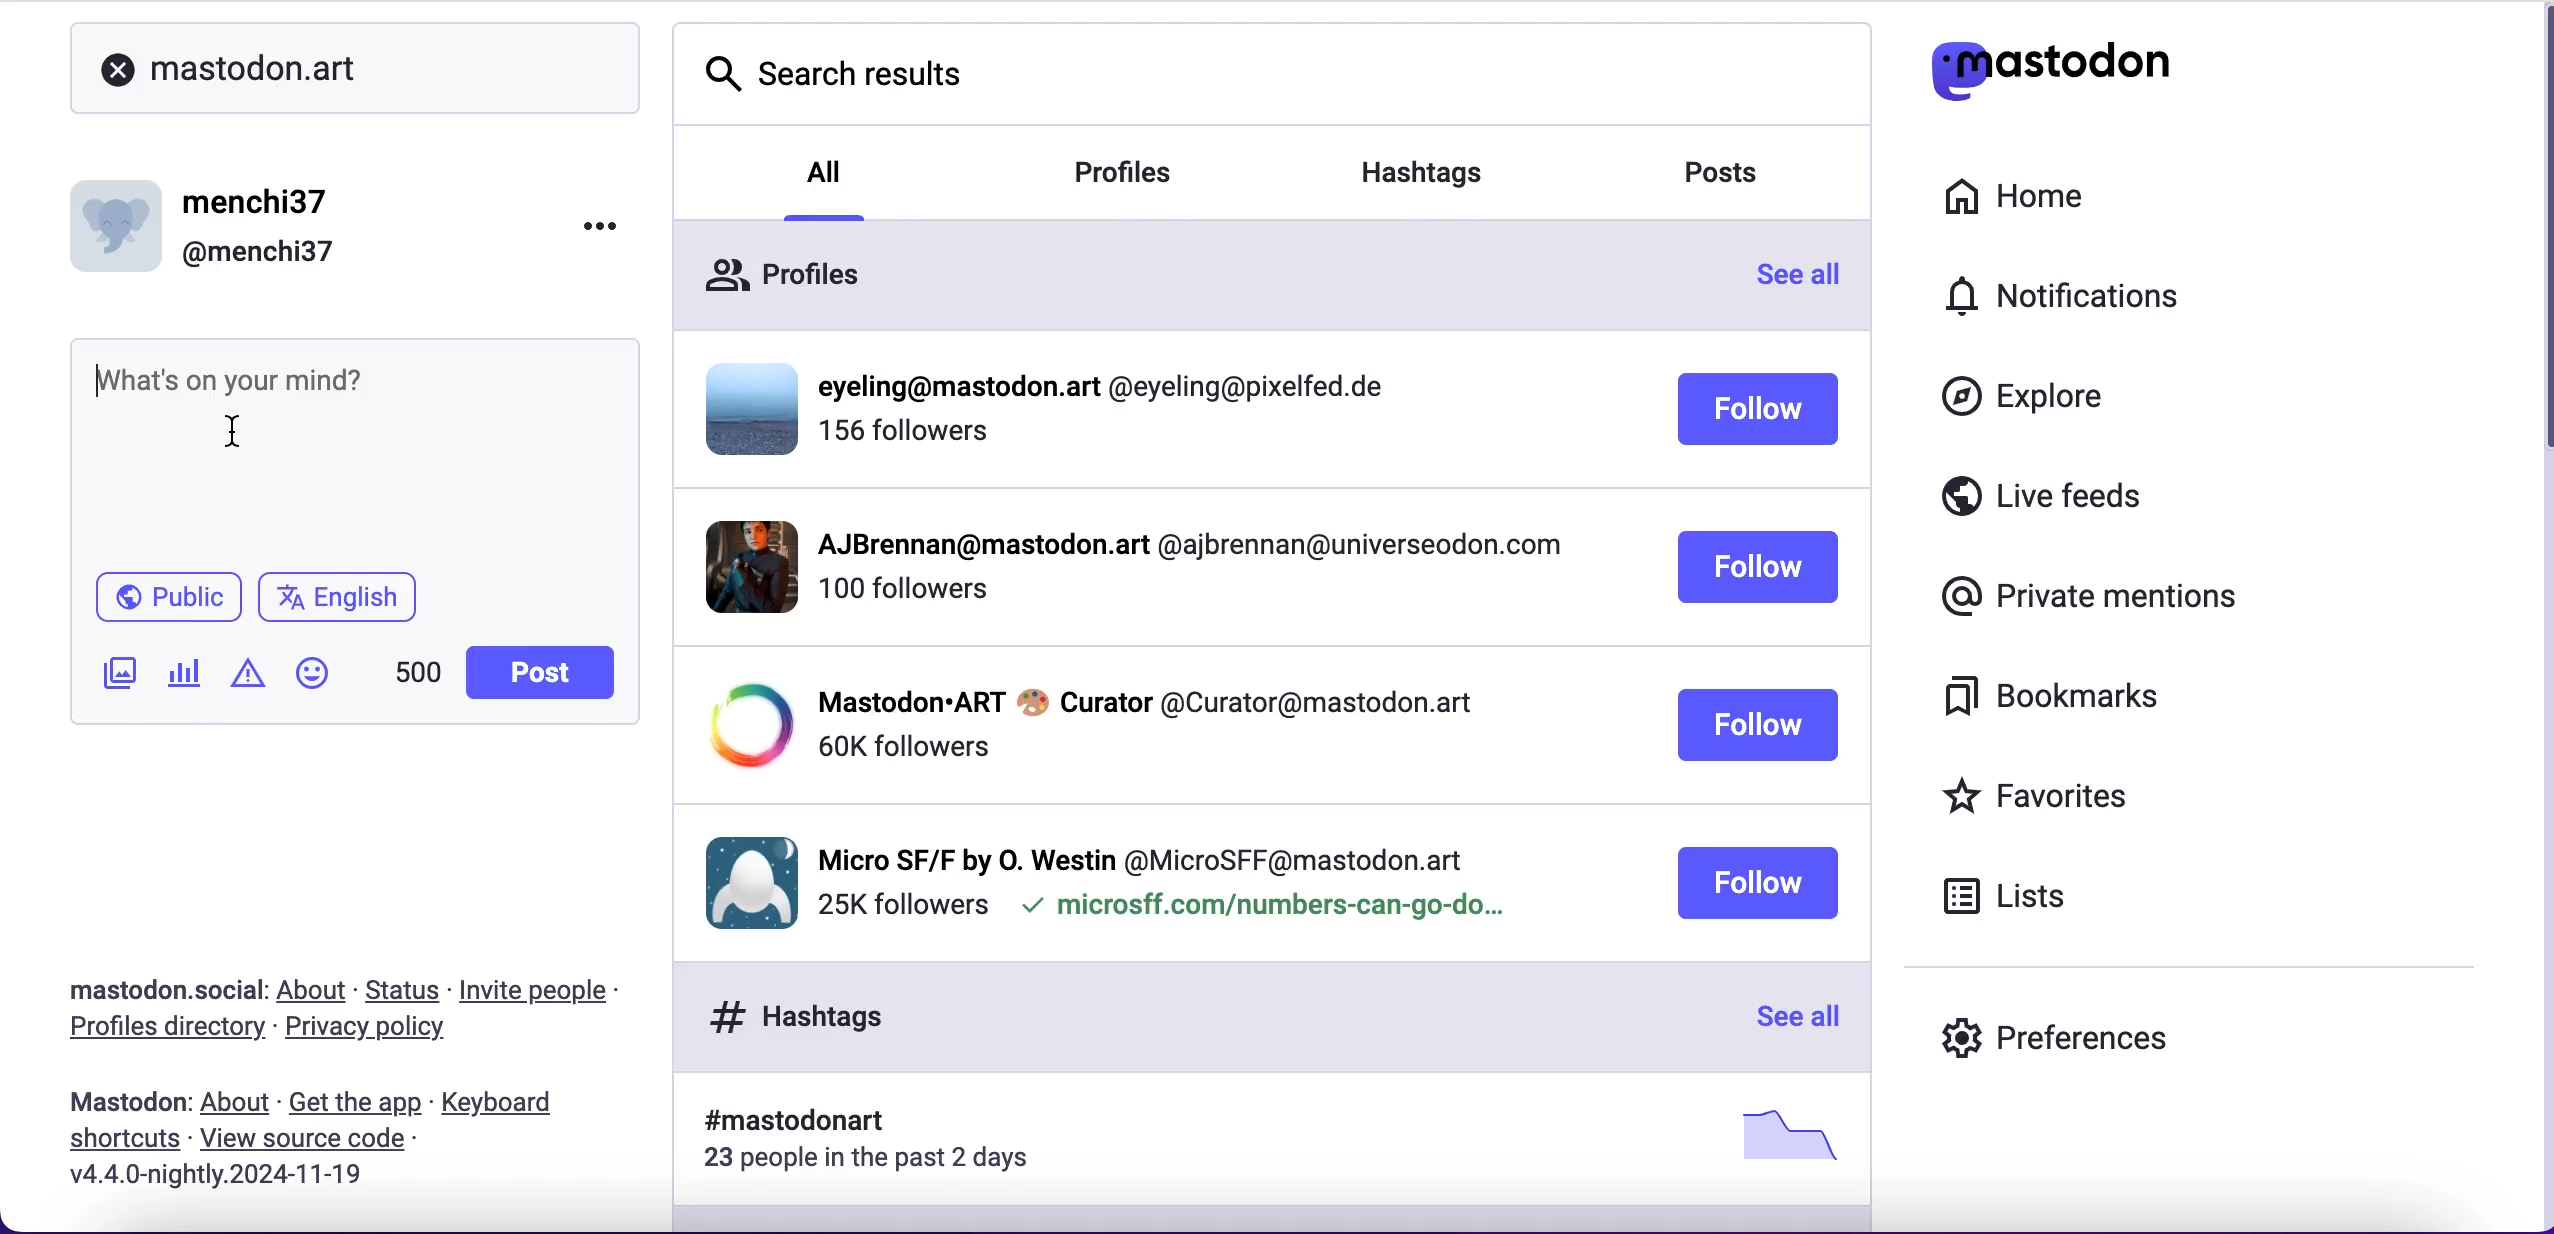 This screenshot has width=2554, height=1234. What do you see at coordinates (316, 992) in the screenshot?
I see `about` at bounding box center [316, 992].